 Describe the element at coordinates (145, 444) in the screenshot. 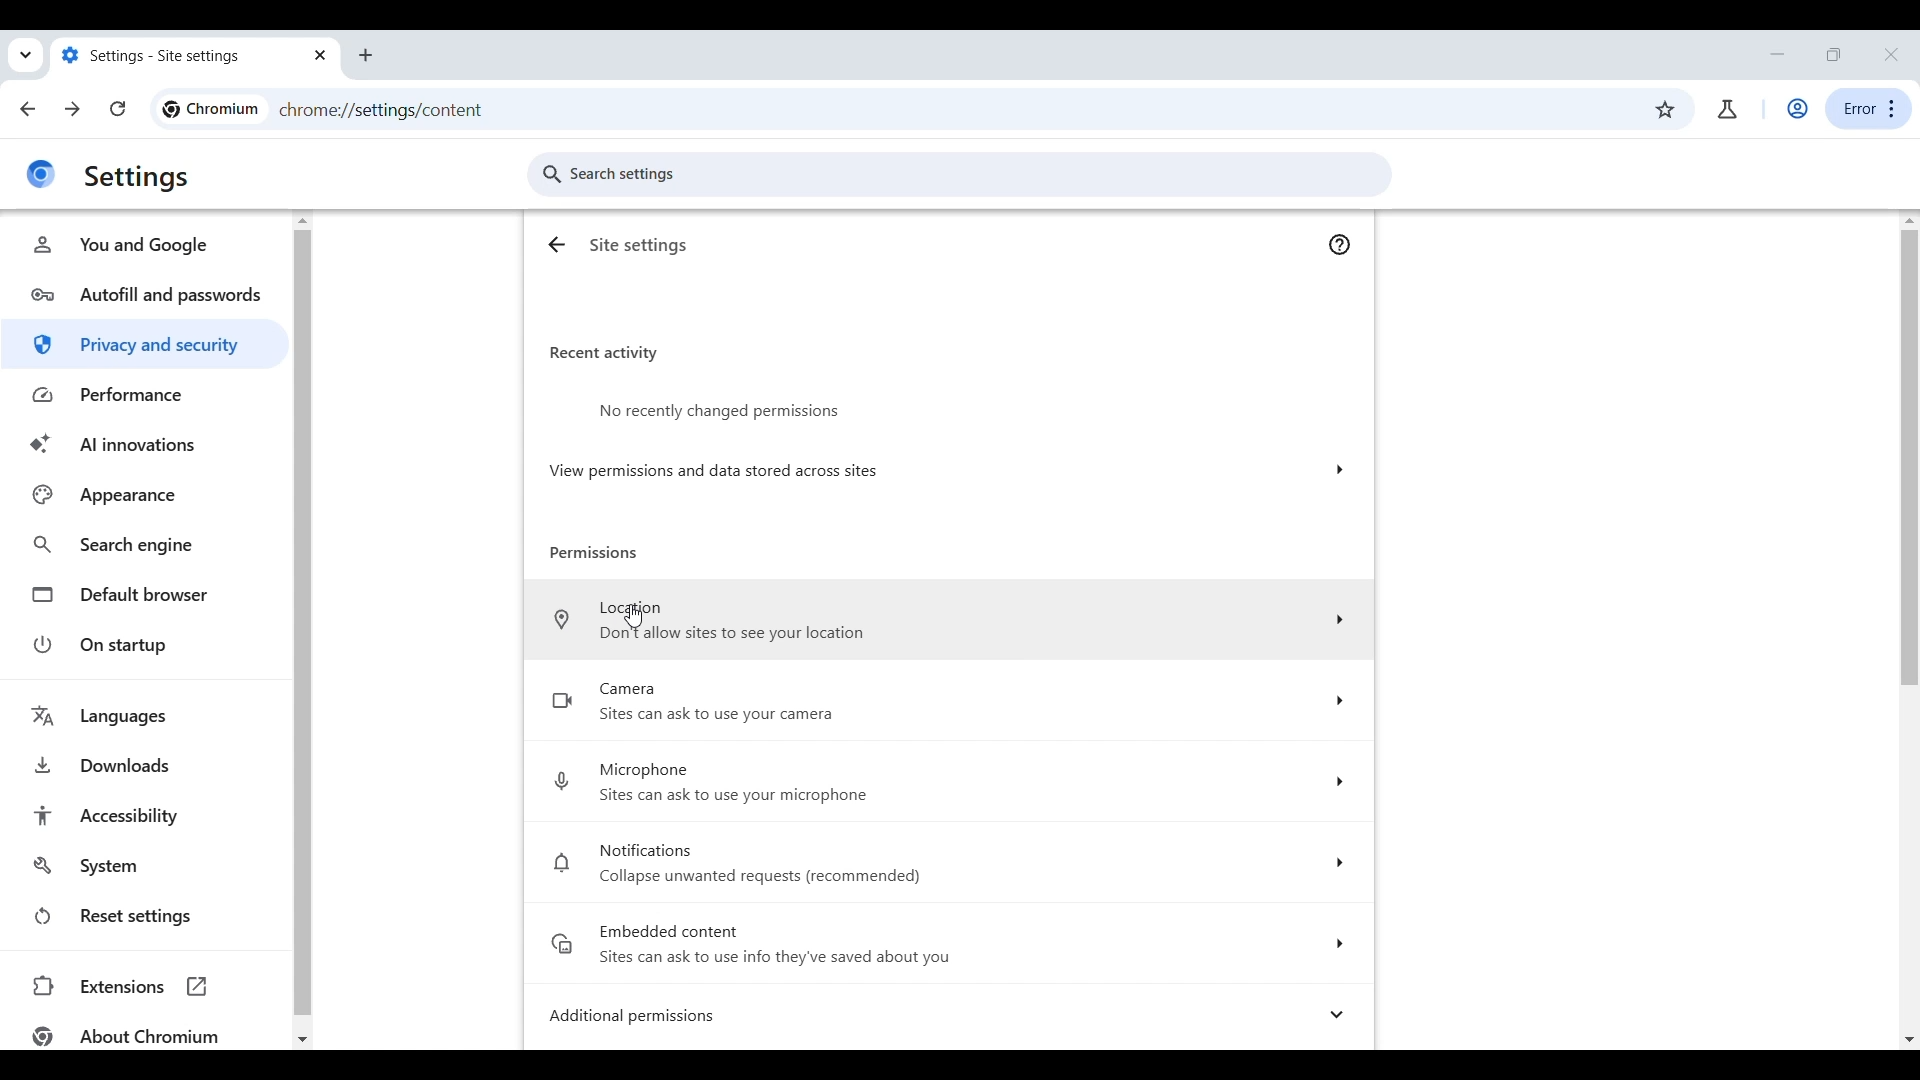

I see `AI innovations` at that location.